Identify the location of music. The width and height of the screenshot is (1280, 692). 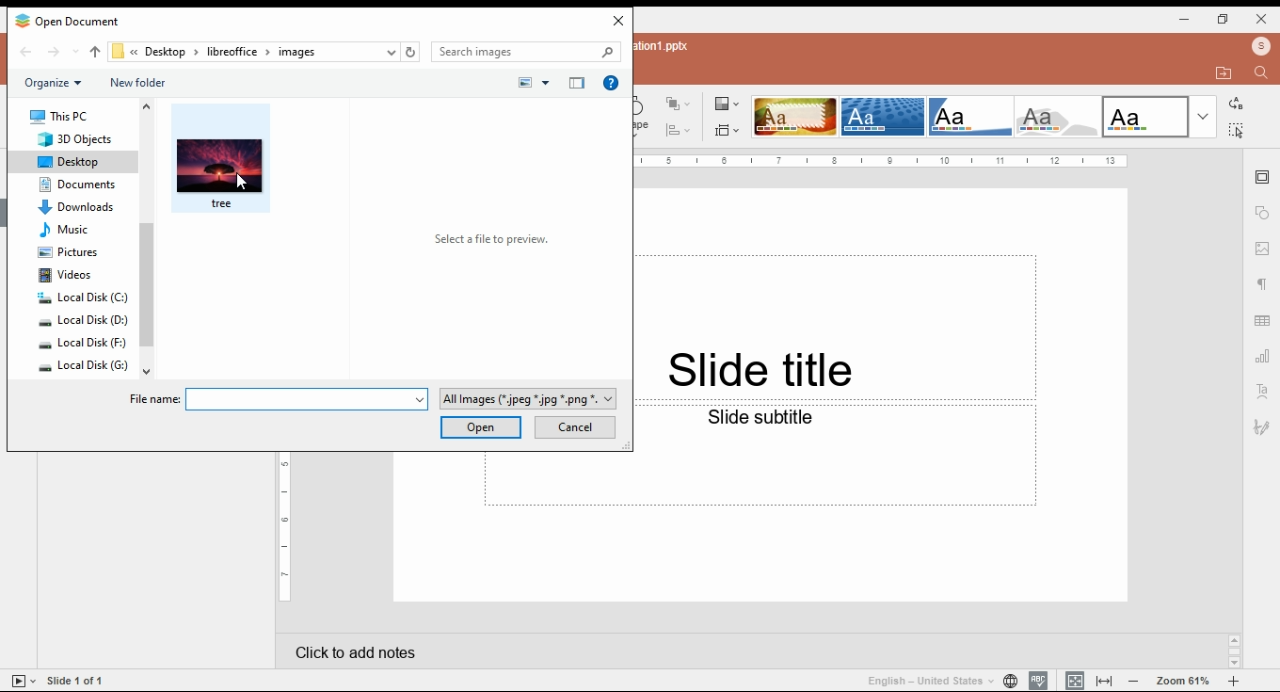
(70, 229).